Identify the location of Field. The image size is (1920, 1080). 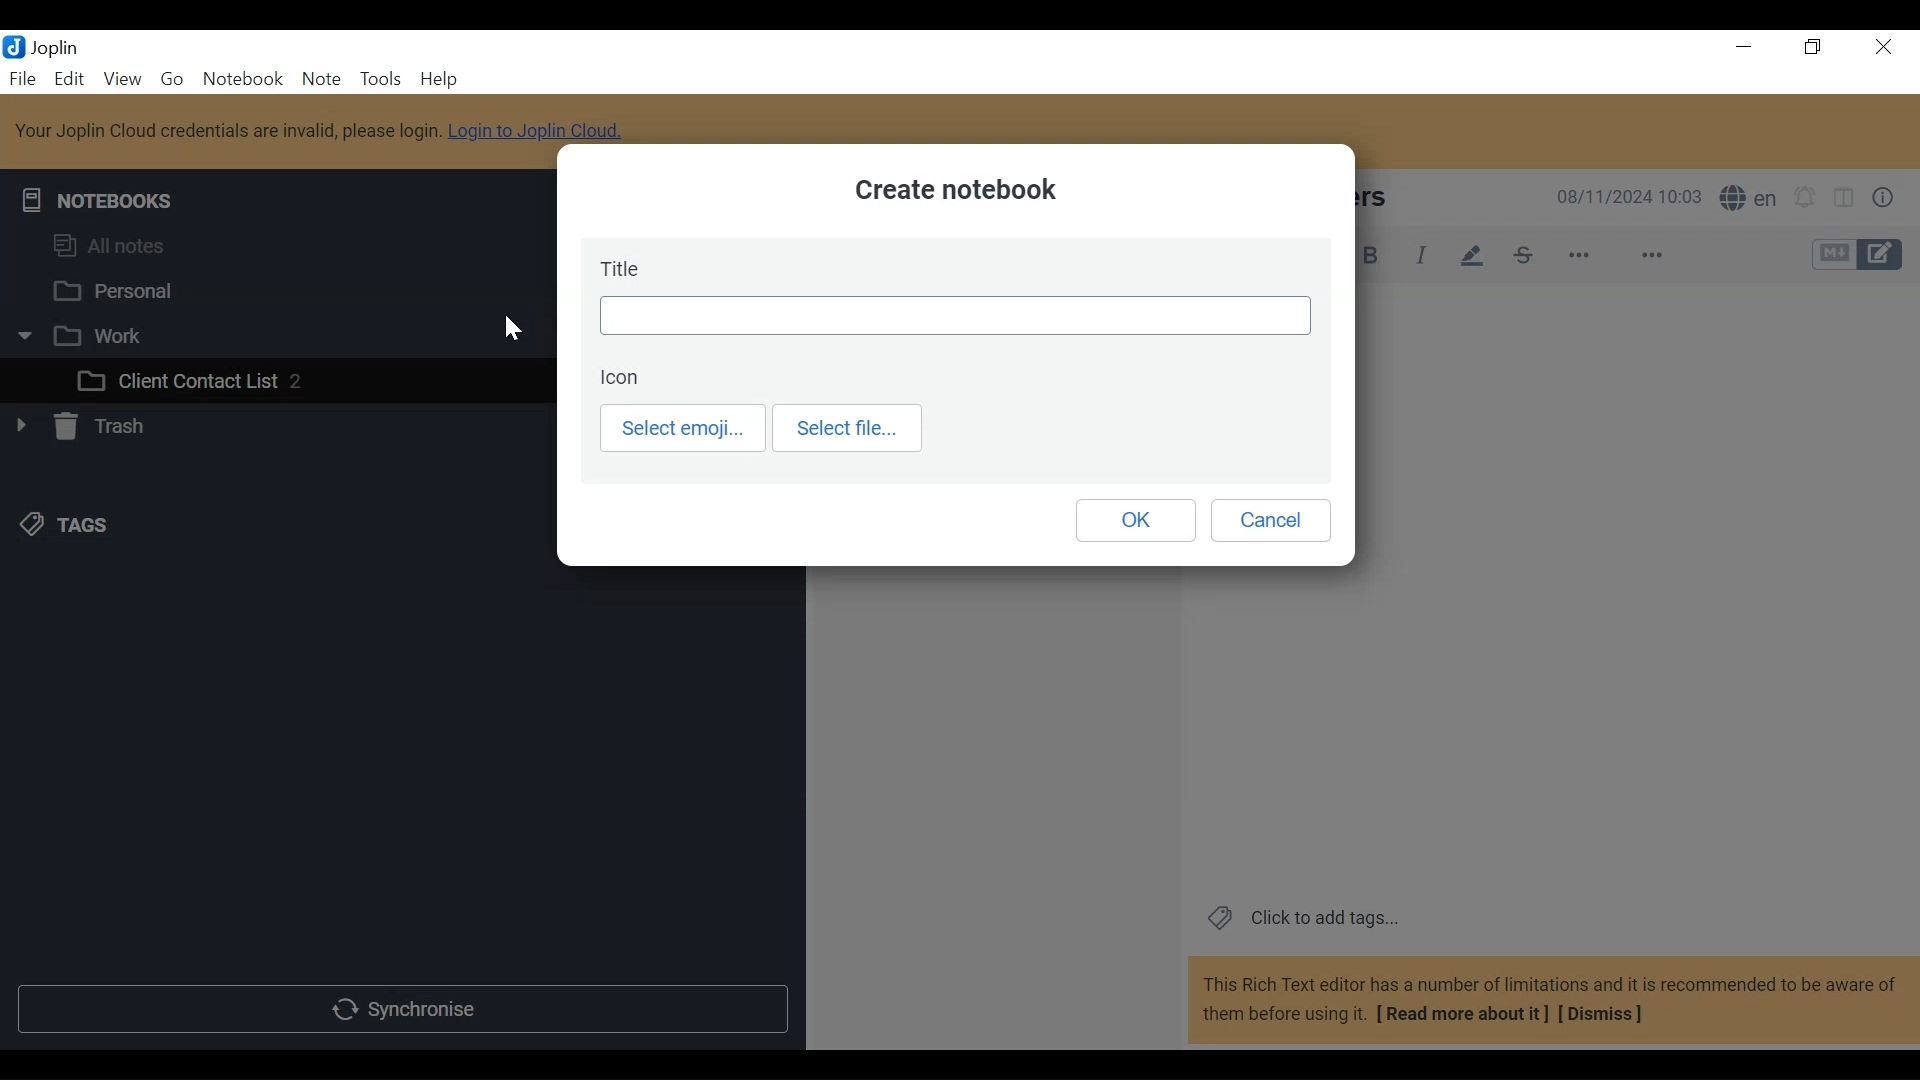
(953, 317).